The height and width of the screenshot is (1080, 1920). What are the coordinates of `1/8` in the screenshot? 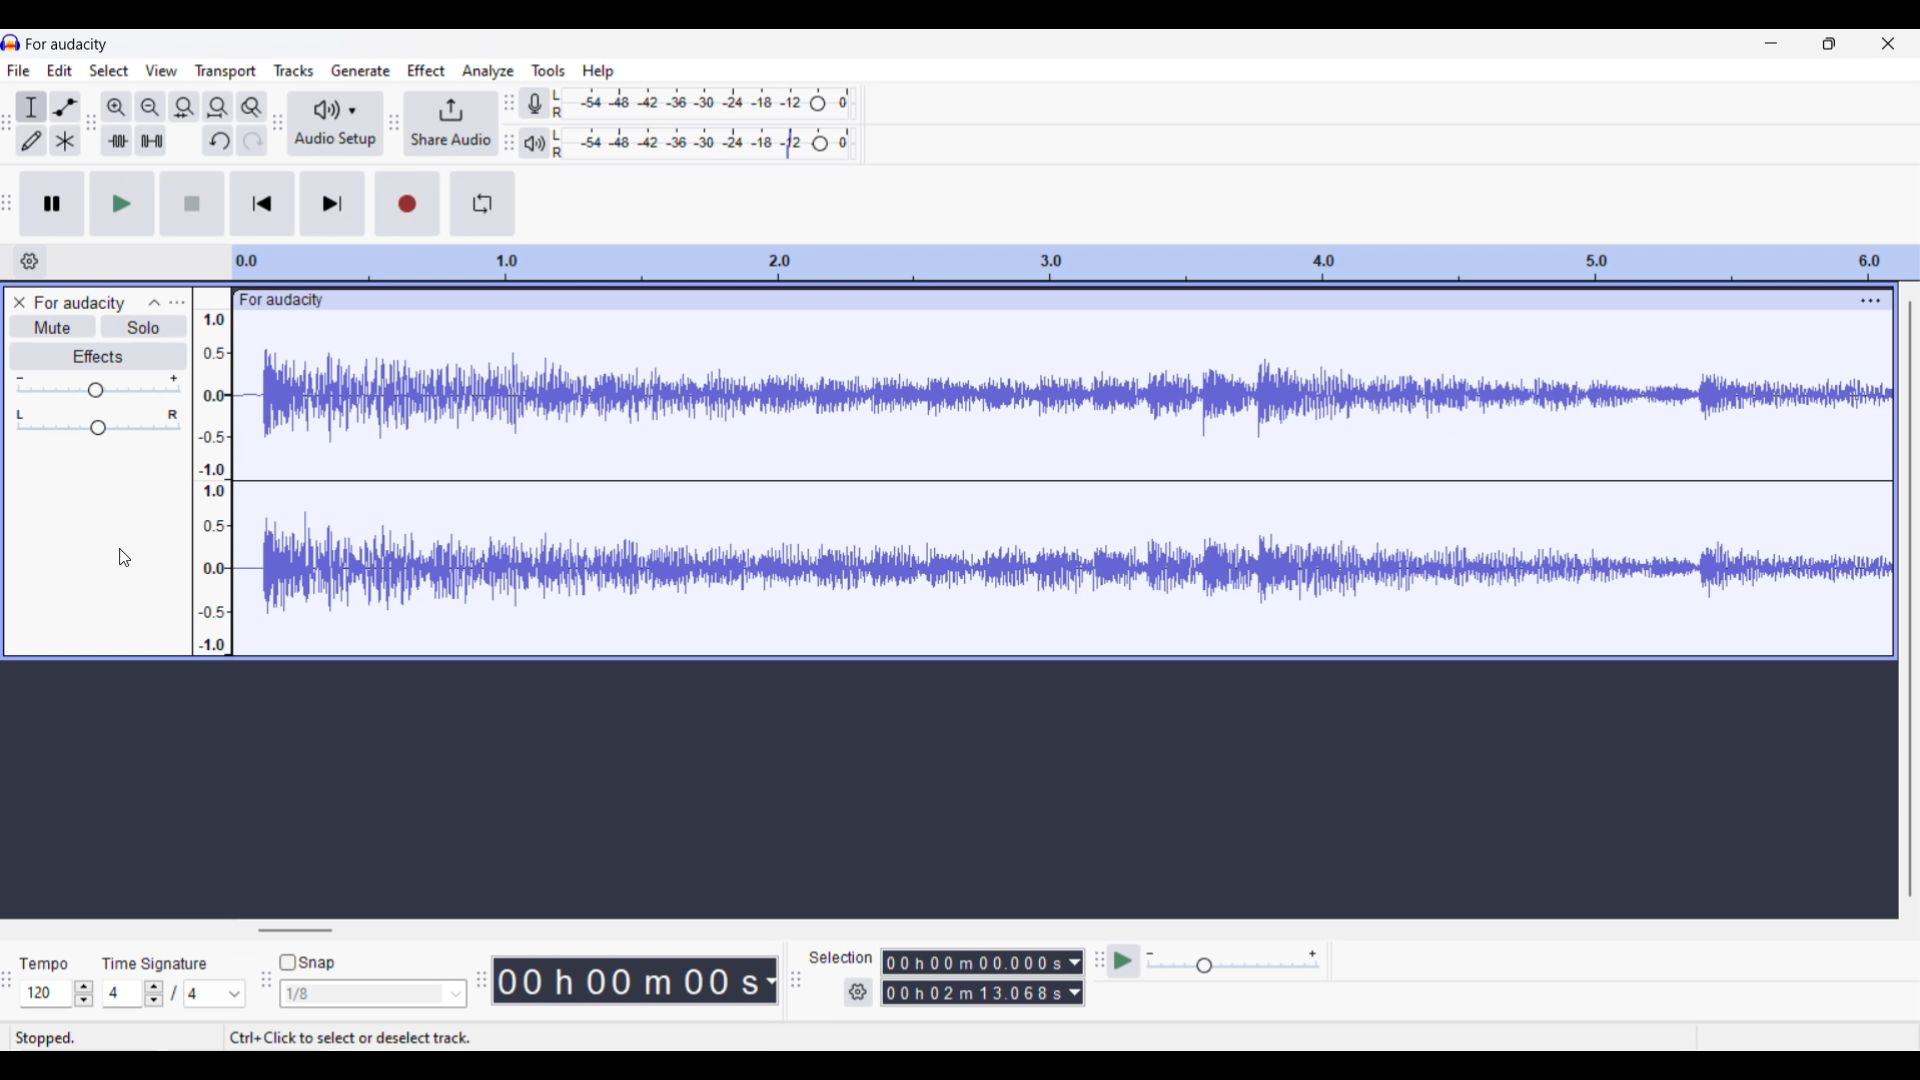 It's located at (374, 993).